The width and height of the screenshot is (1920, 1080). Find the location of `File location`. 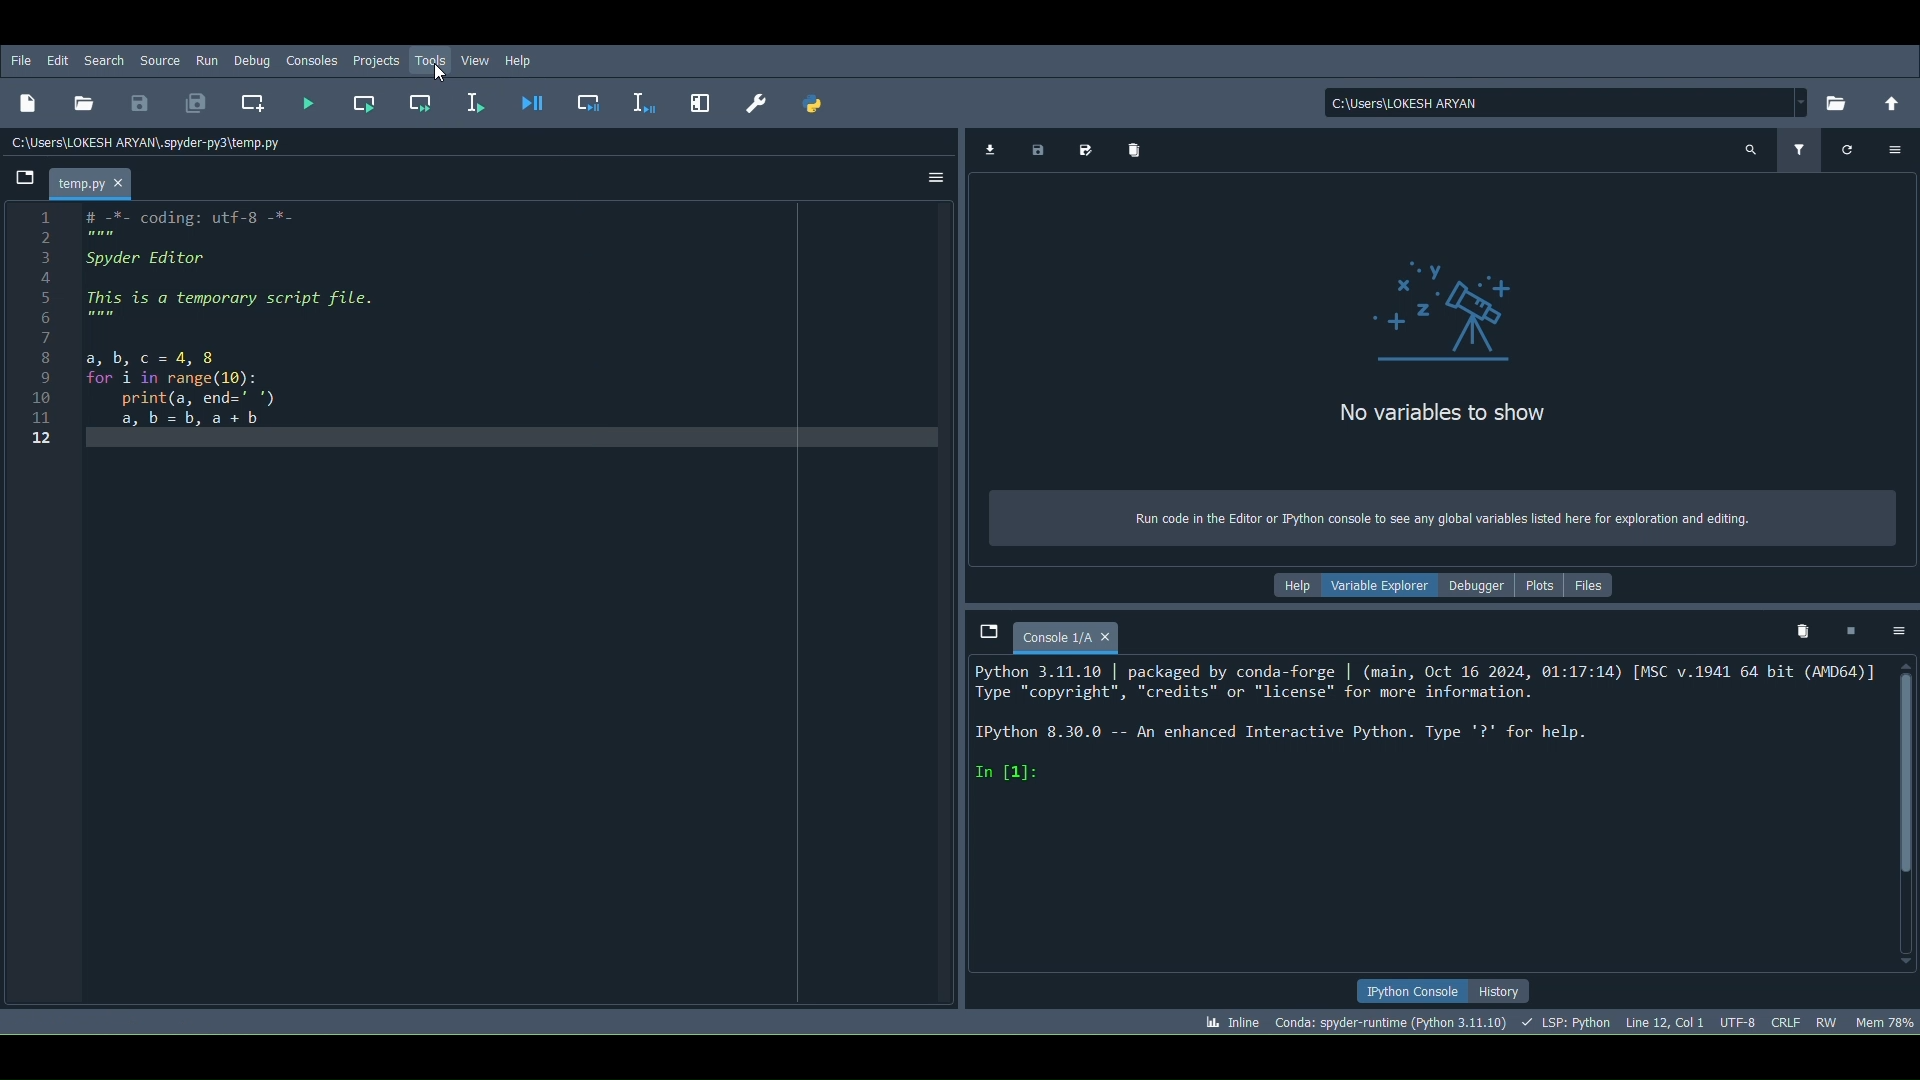

File location is located at coordinates (1568, 101).